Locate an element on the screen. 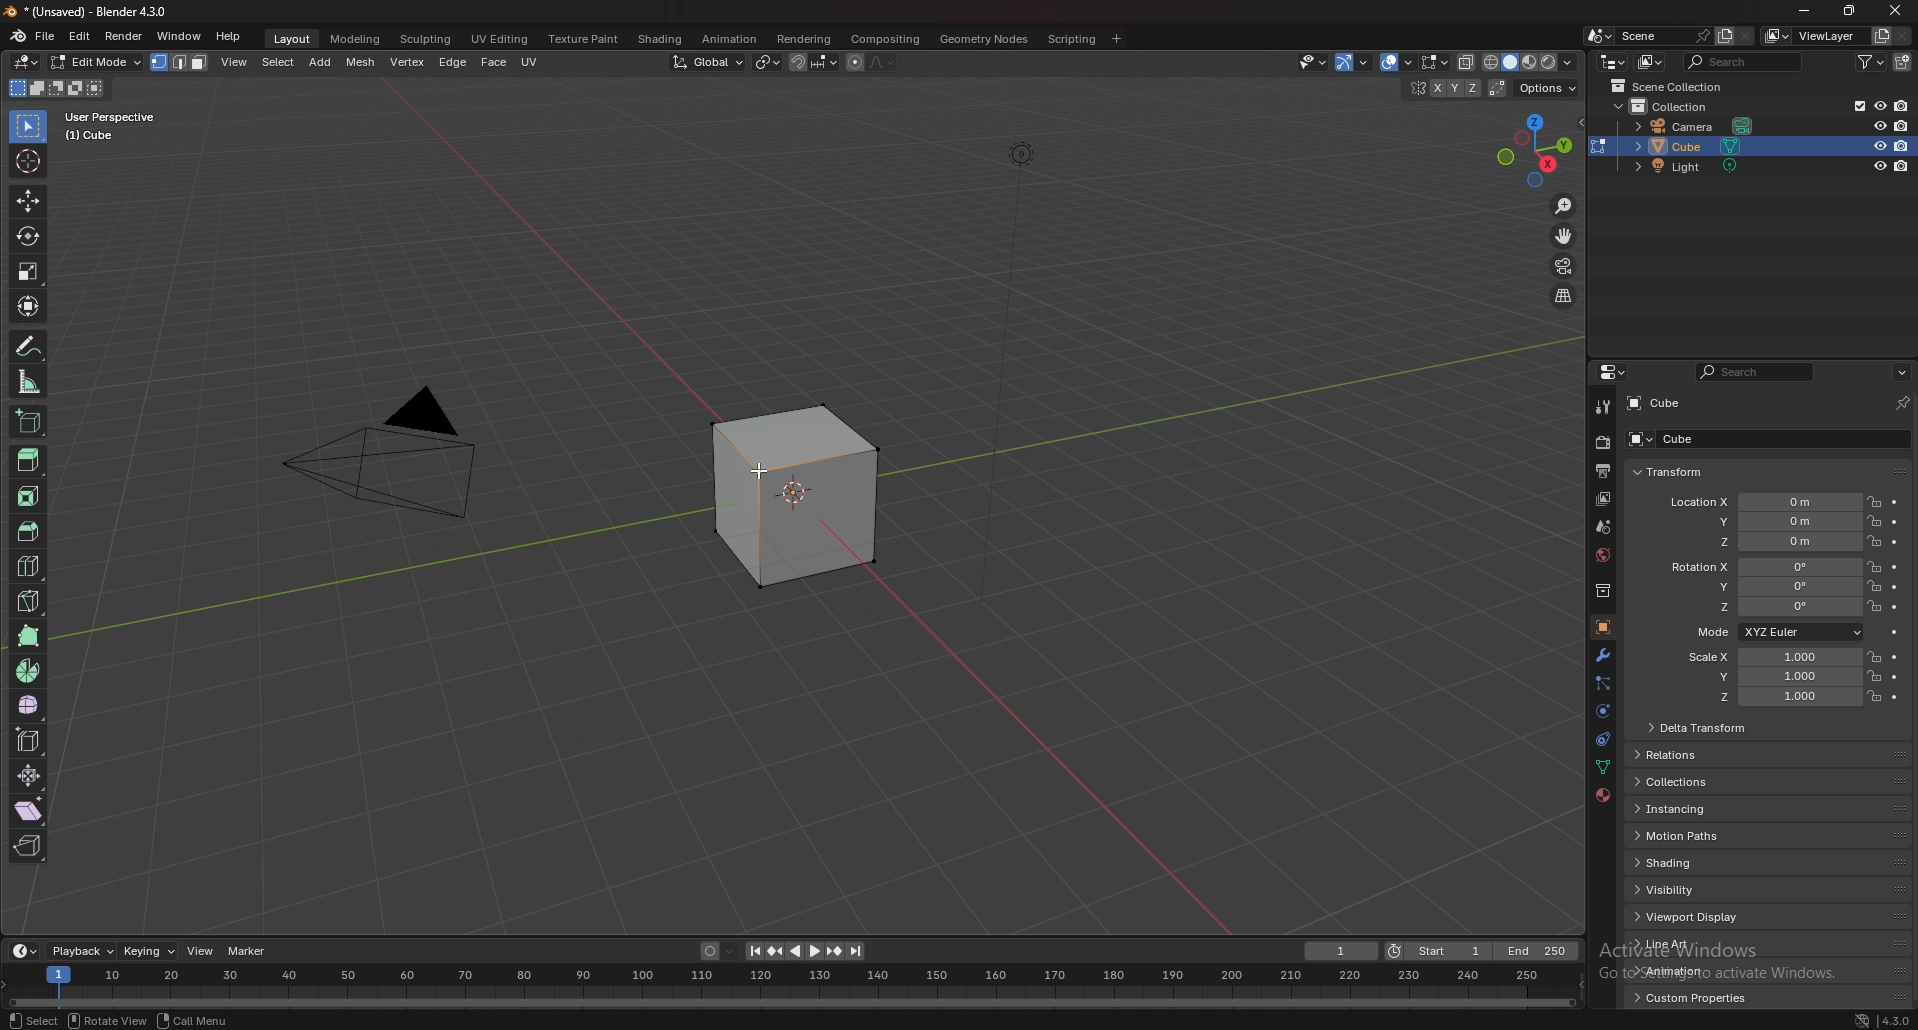  animate property is located at coordinates (1895, 677).